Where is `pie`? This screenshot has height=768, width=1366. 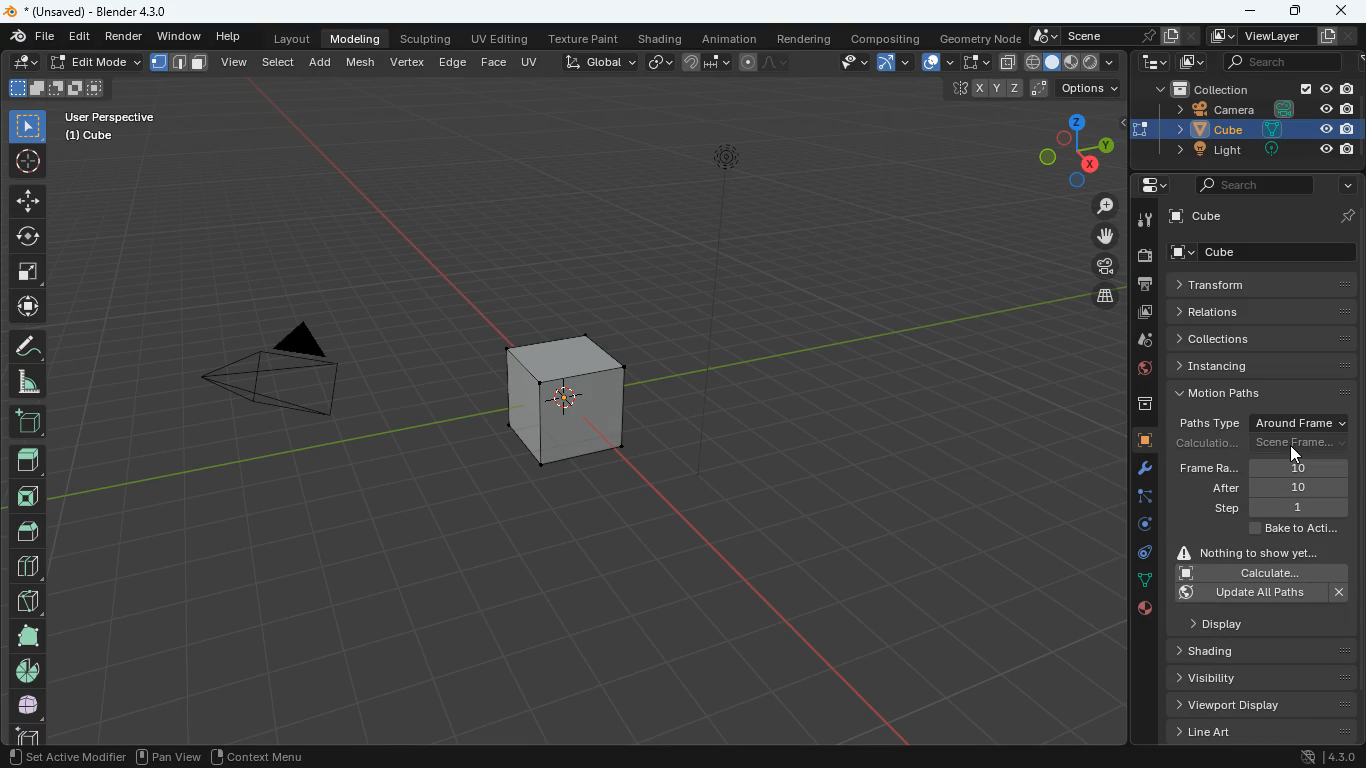 pie is located at coordinates (26, 670).